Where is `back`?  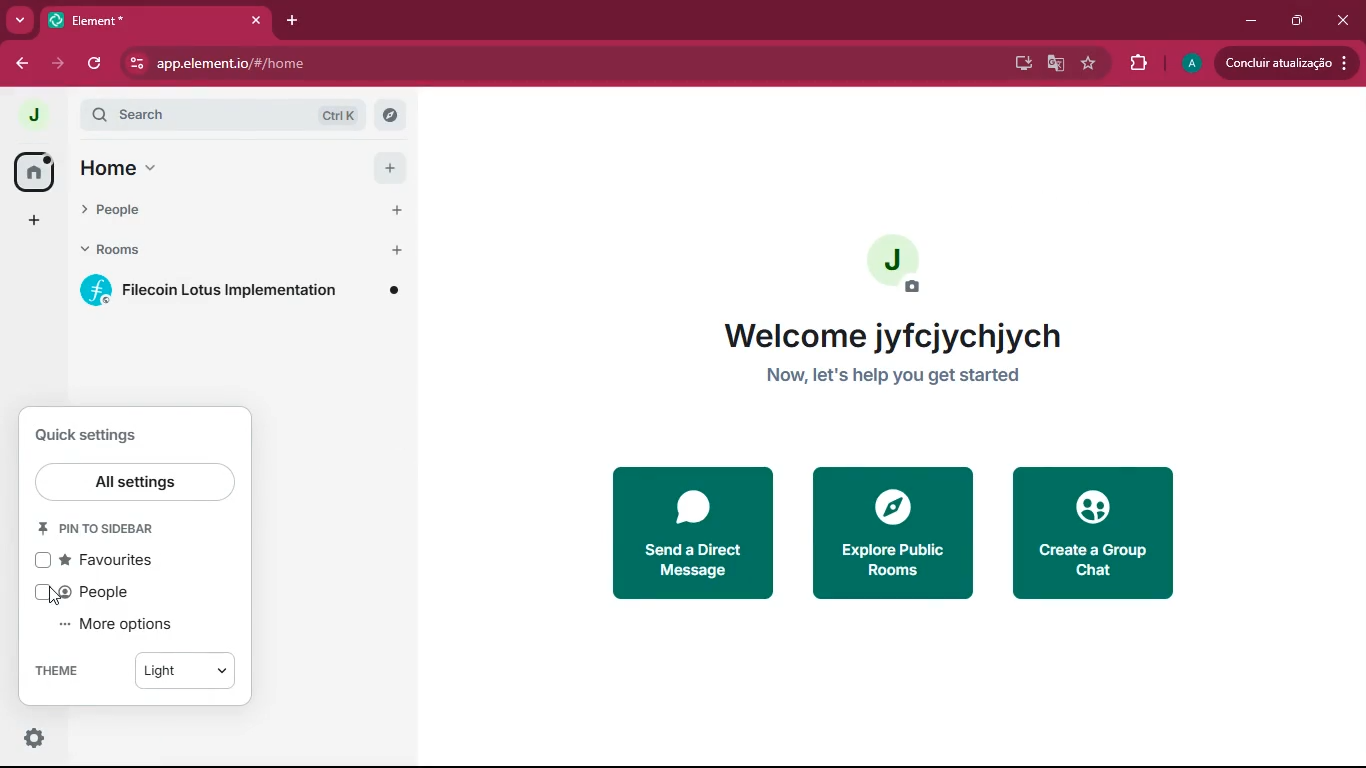 back is located at coordinates (19, 61).